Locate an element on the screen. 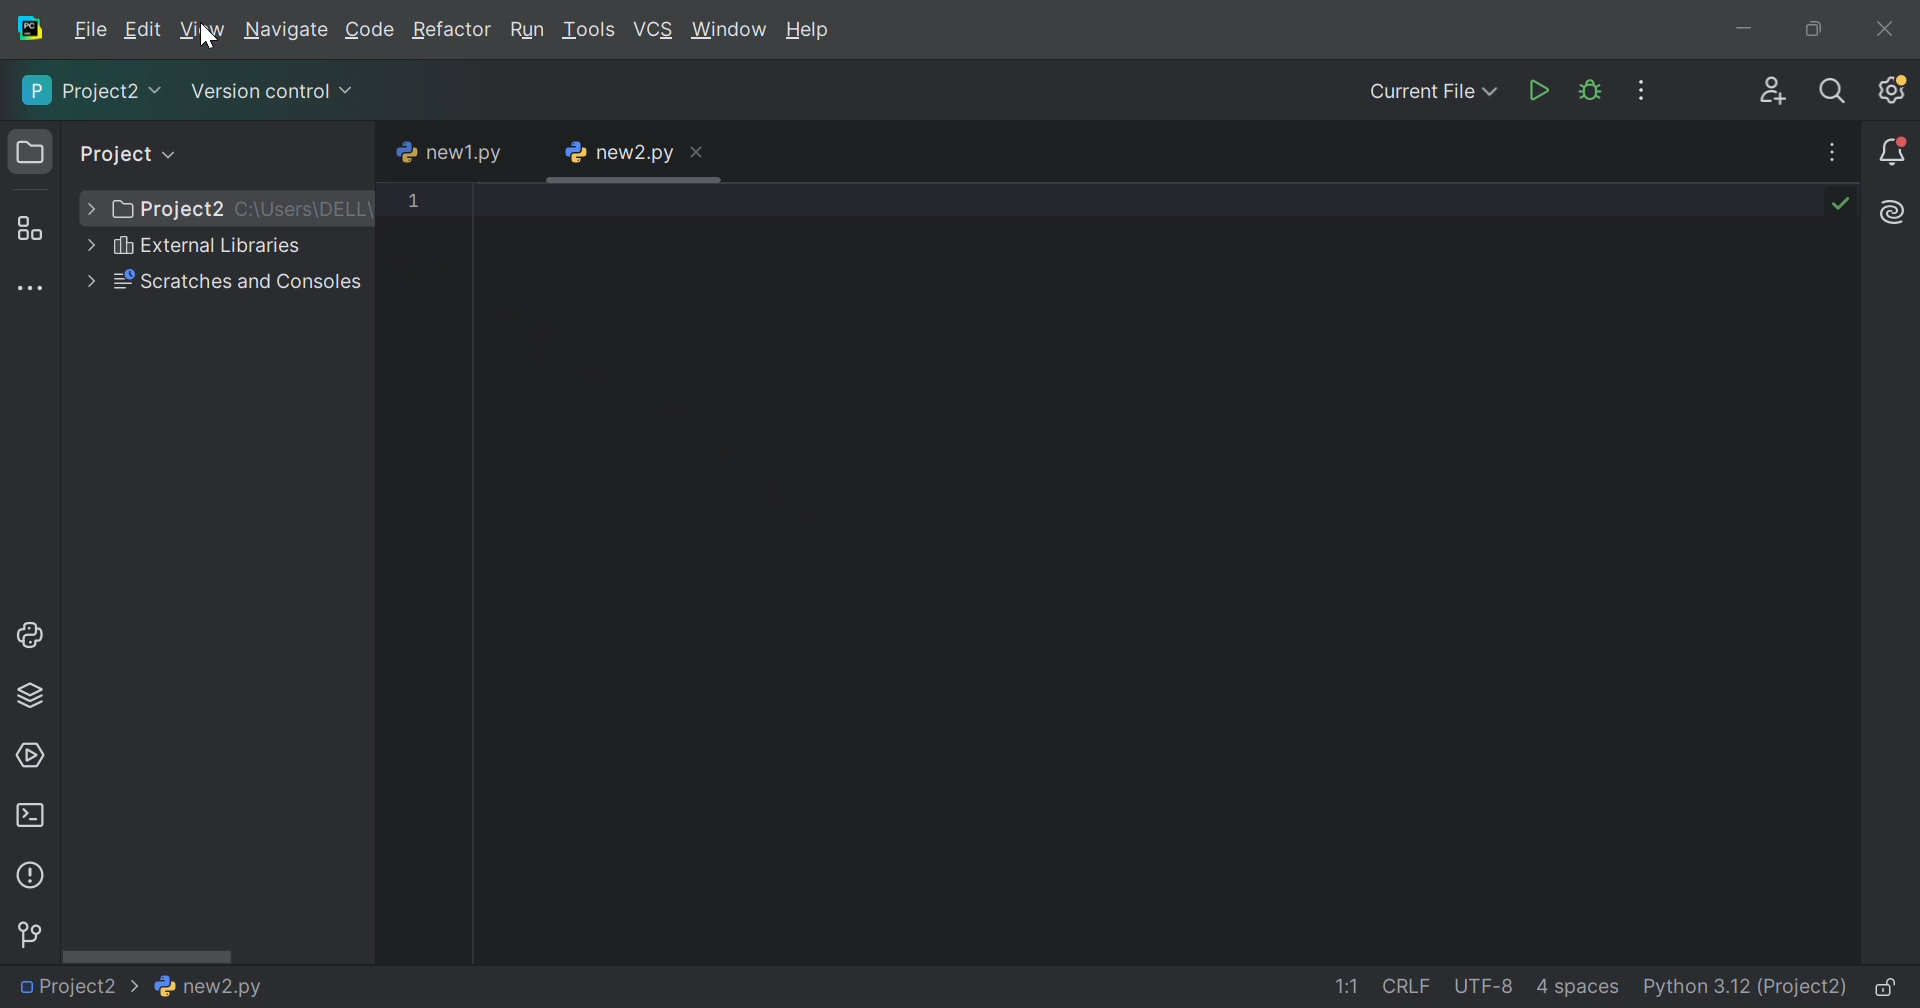 The height and width of the screenshot is (1008, 1920). Services is located at coordinates (31, 755).